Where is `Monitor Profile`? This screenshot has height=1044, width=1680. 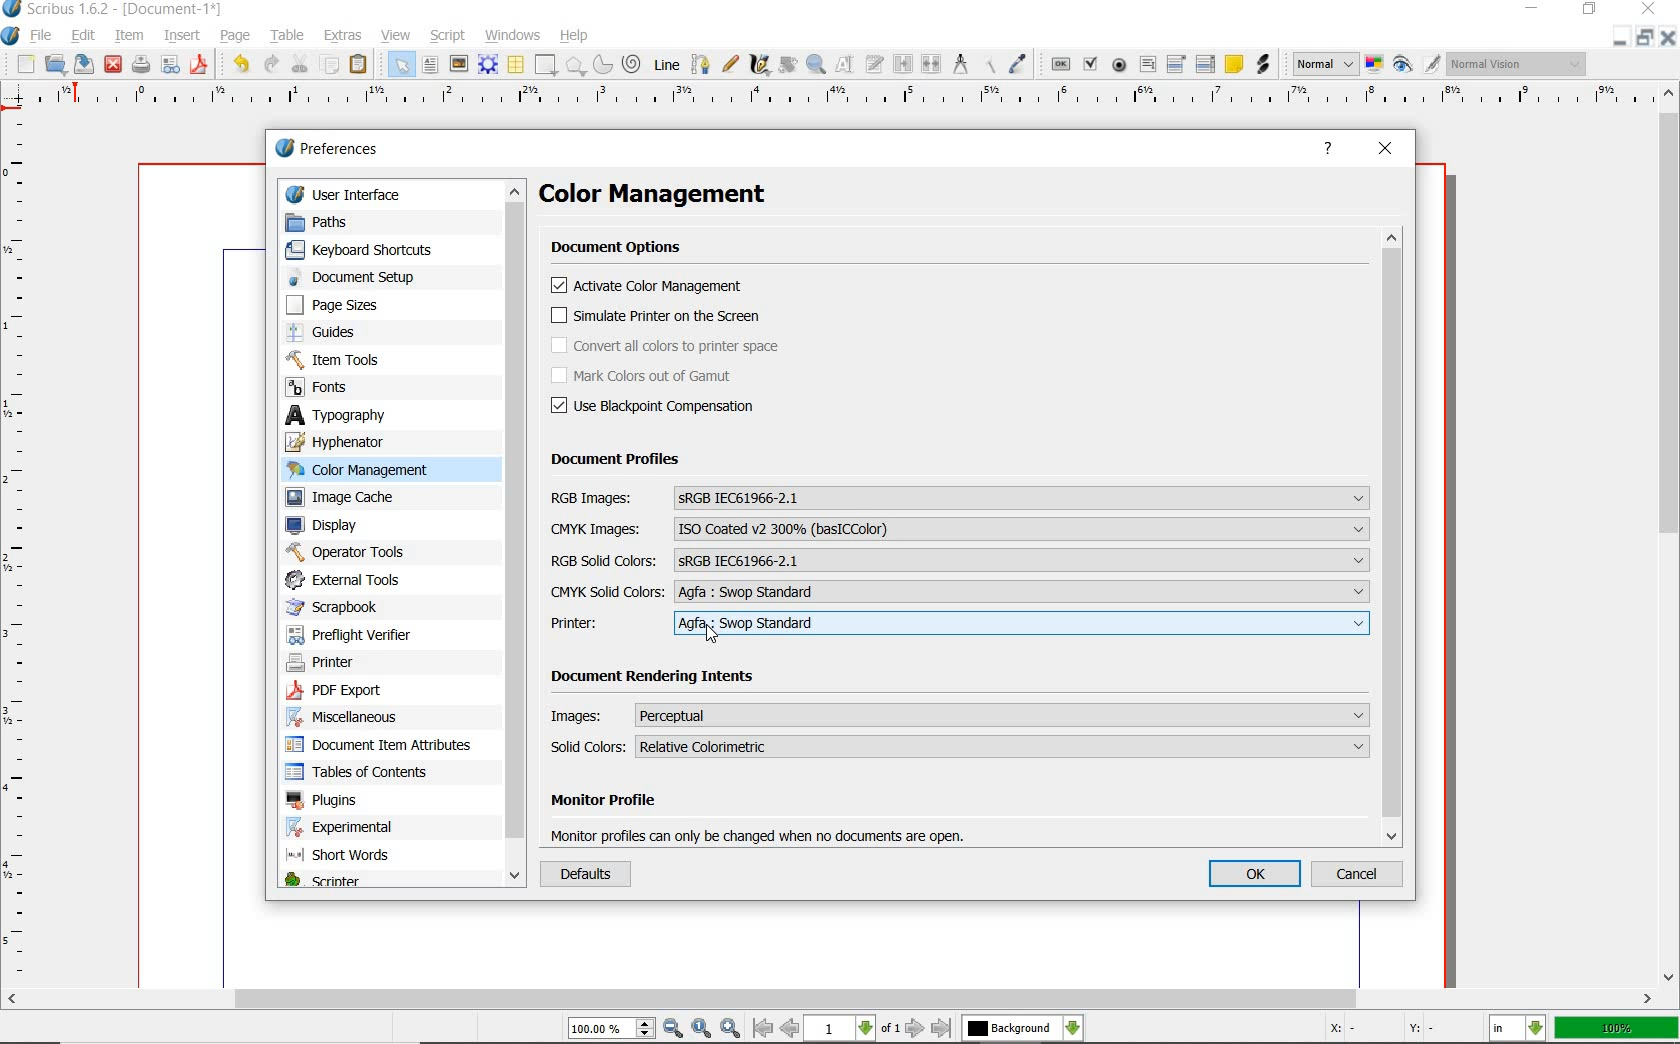 Monitor Profile is located at coordinates (767, 803).